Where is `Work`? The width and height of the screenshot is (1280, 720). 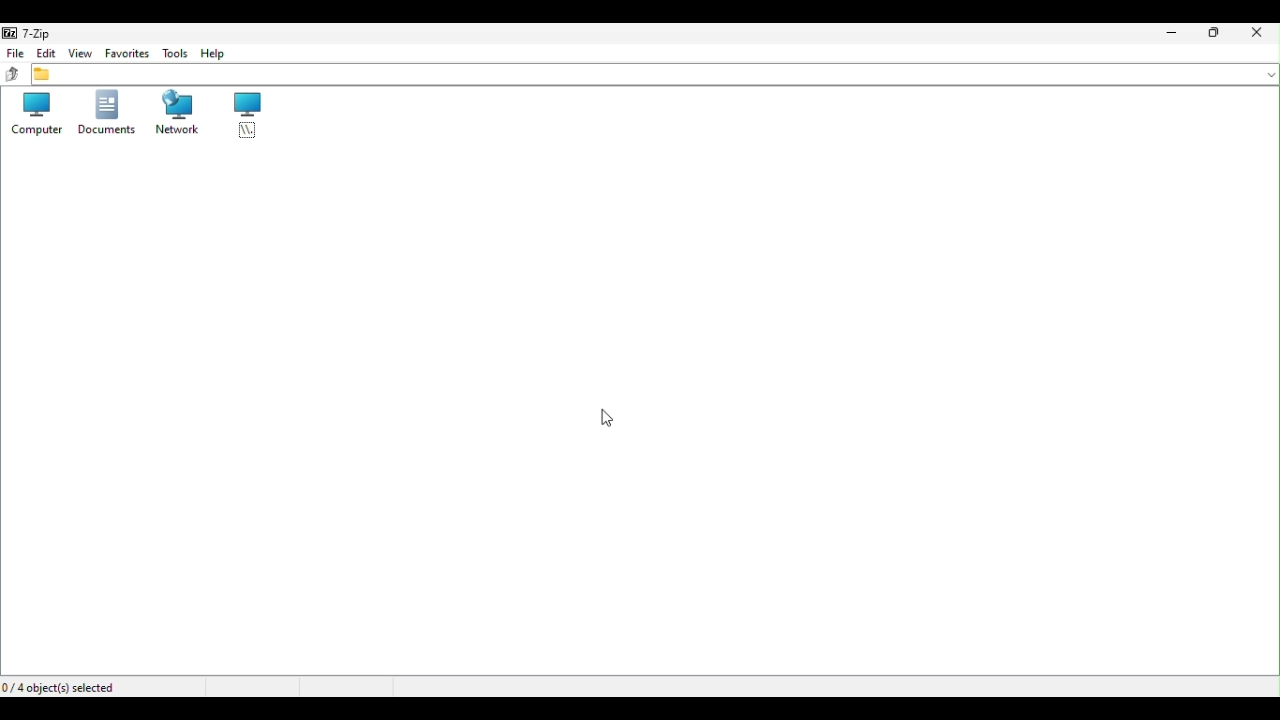
Work is located at coordinates (175, 117).